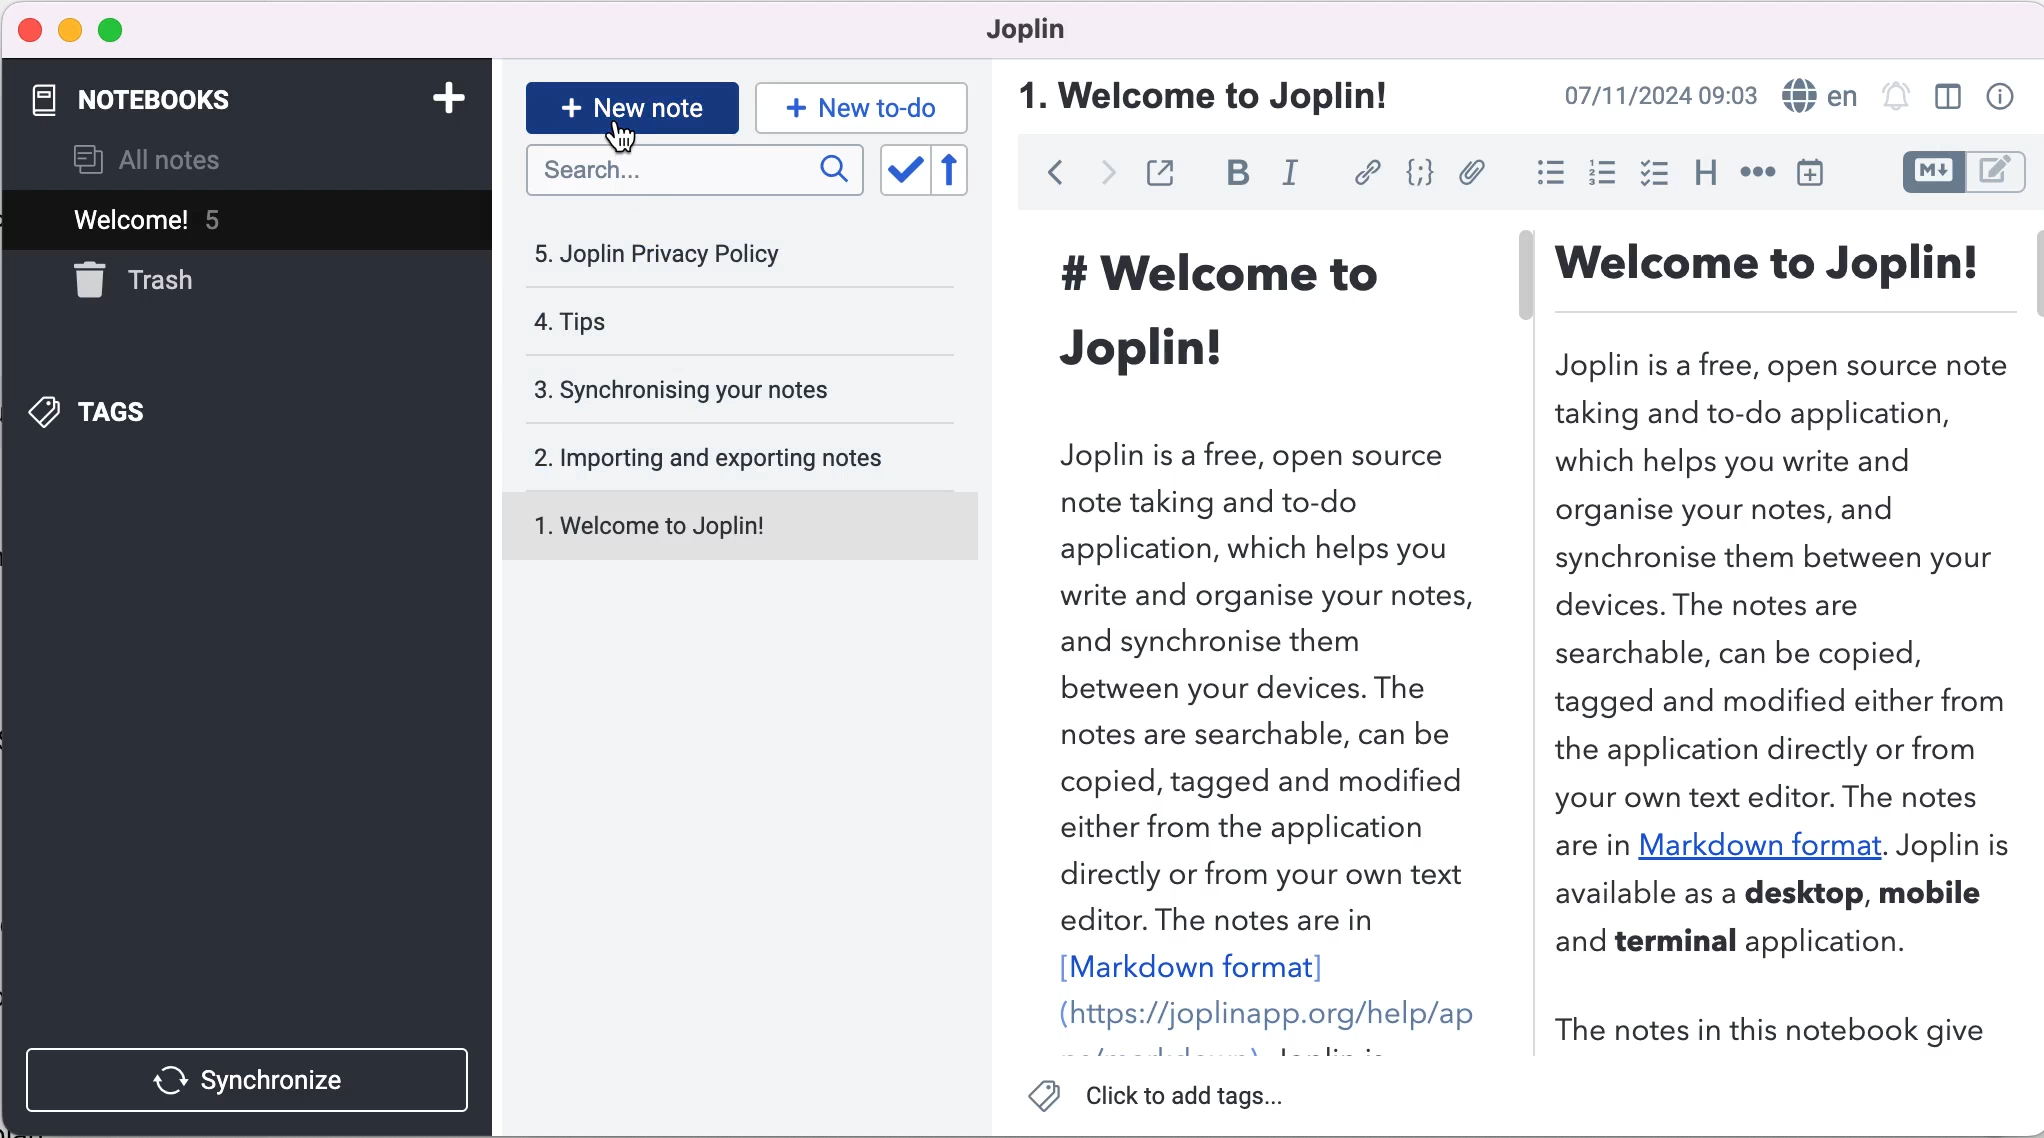 The width and height of the screenshot is (2044, 1138). Describe the element at coordinates (1046, 172) in the screenshot. I see `back` at that location.